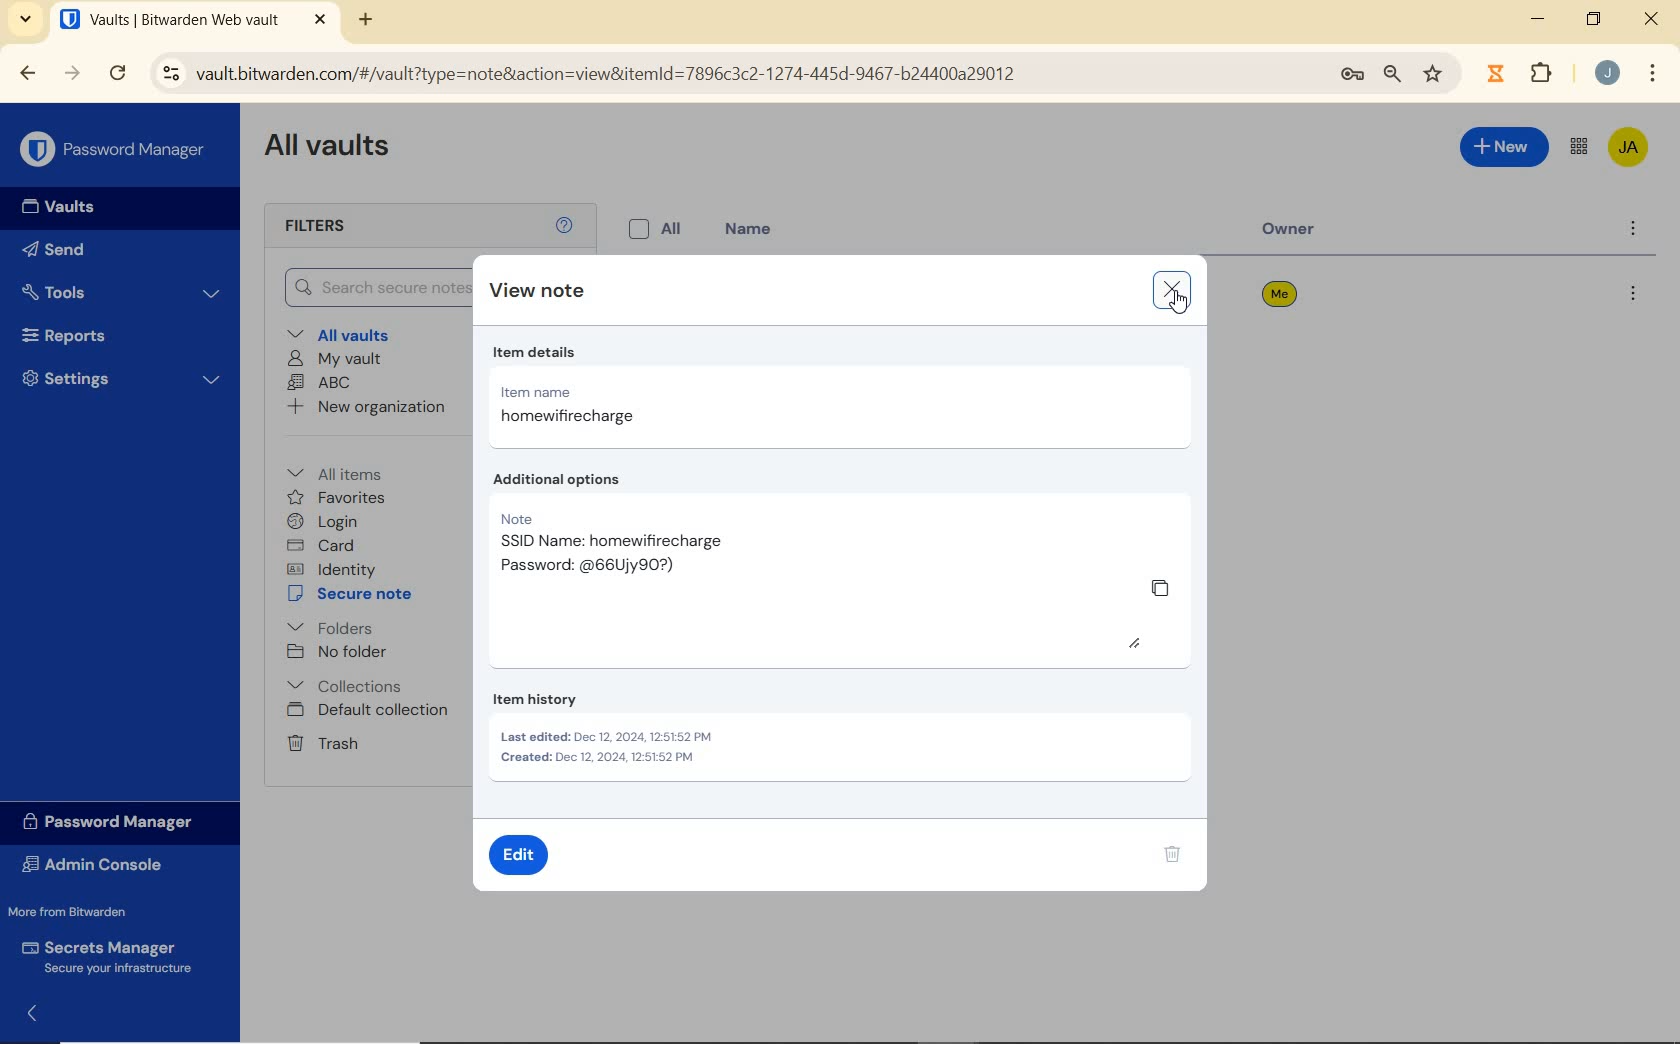  I want to click on Trash, so click(322, 743).